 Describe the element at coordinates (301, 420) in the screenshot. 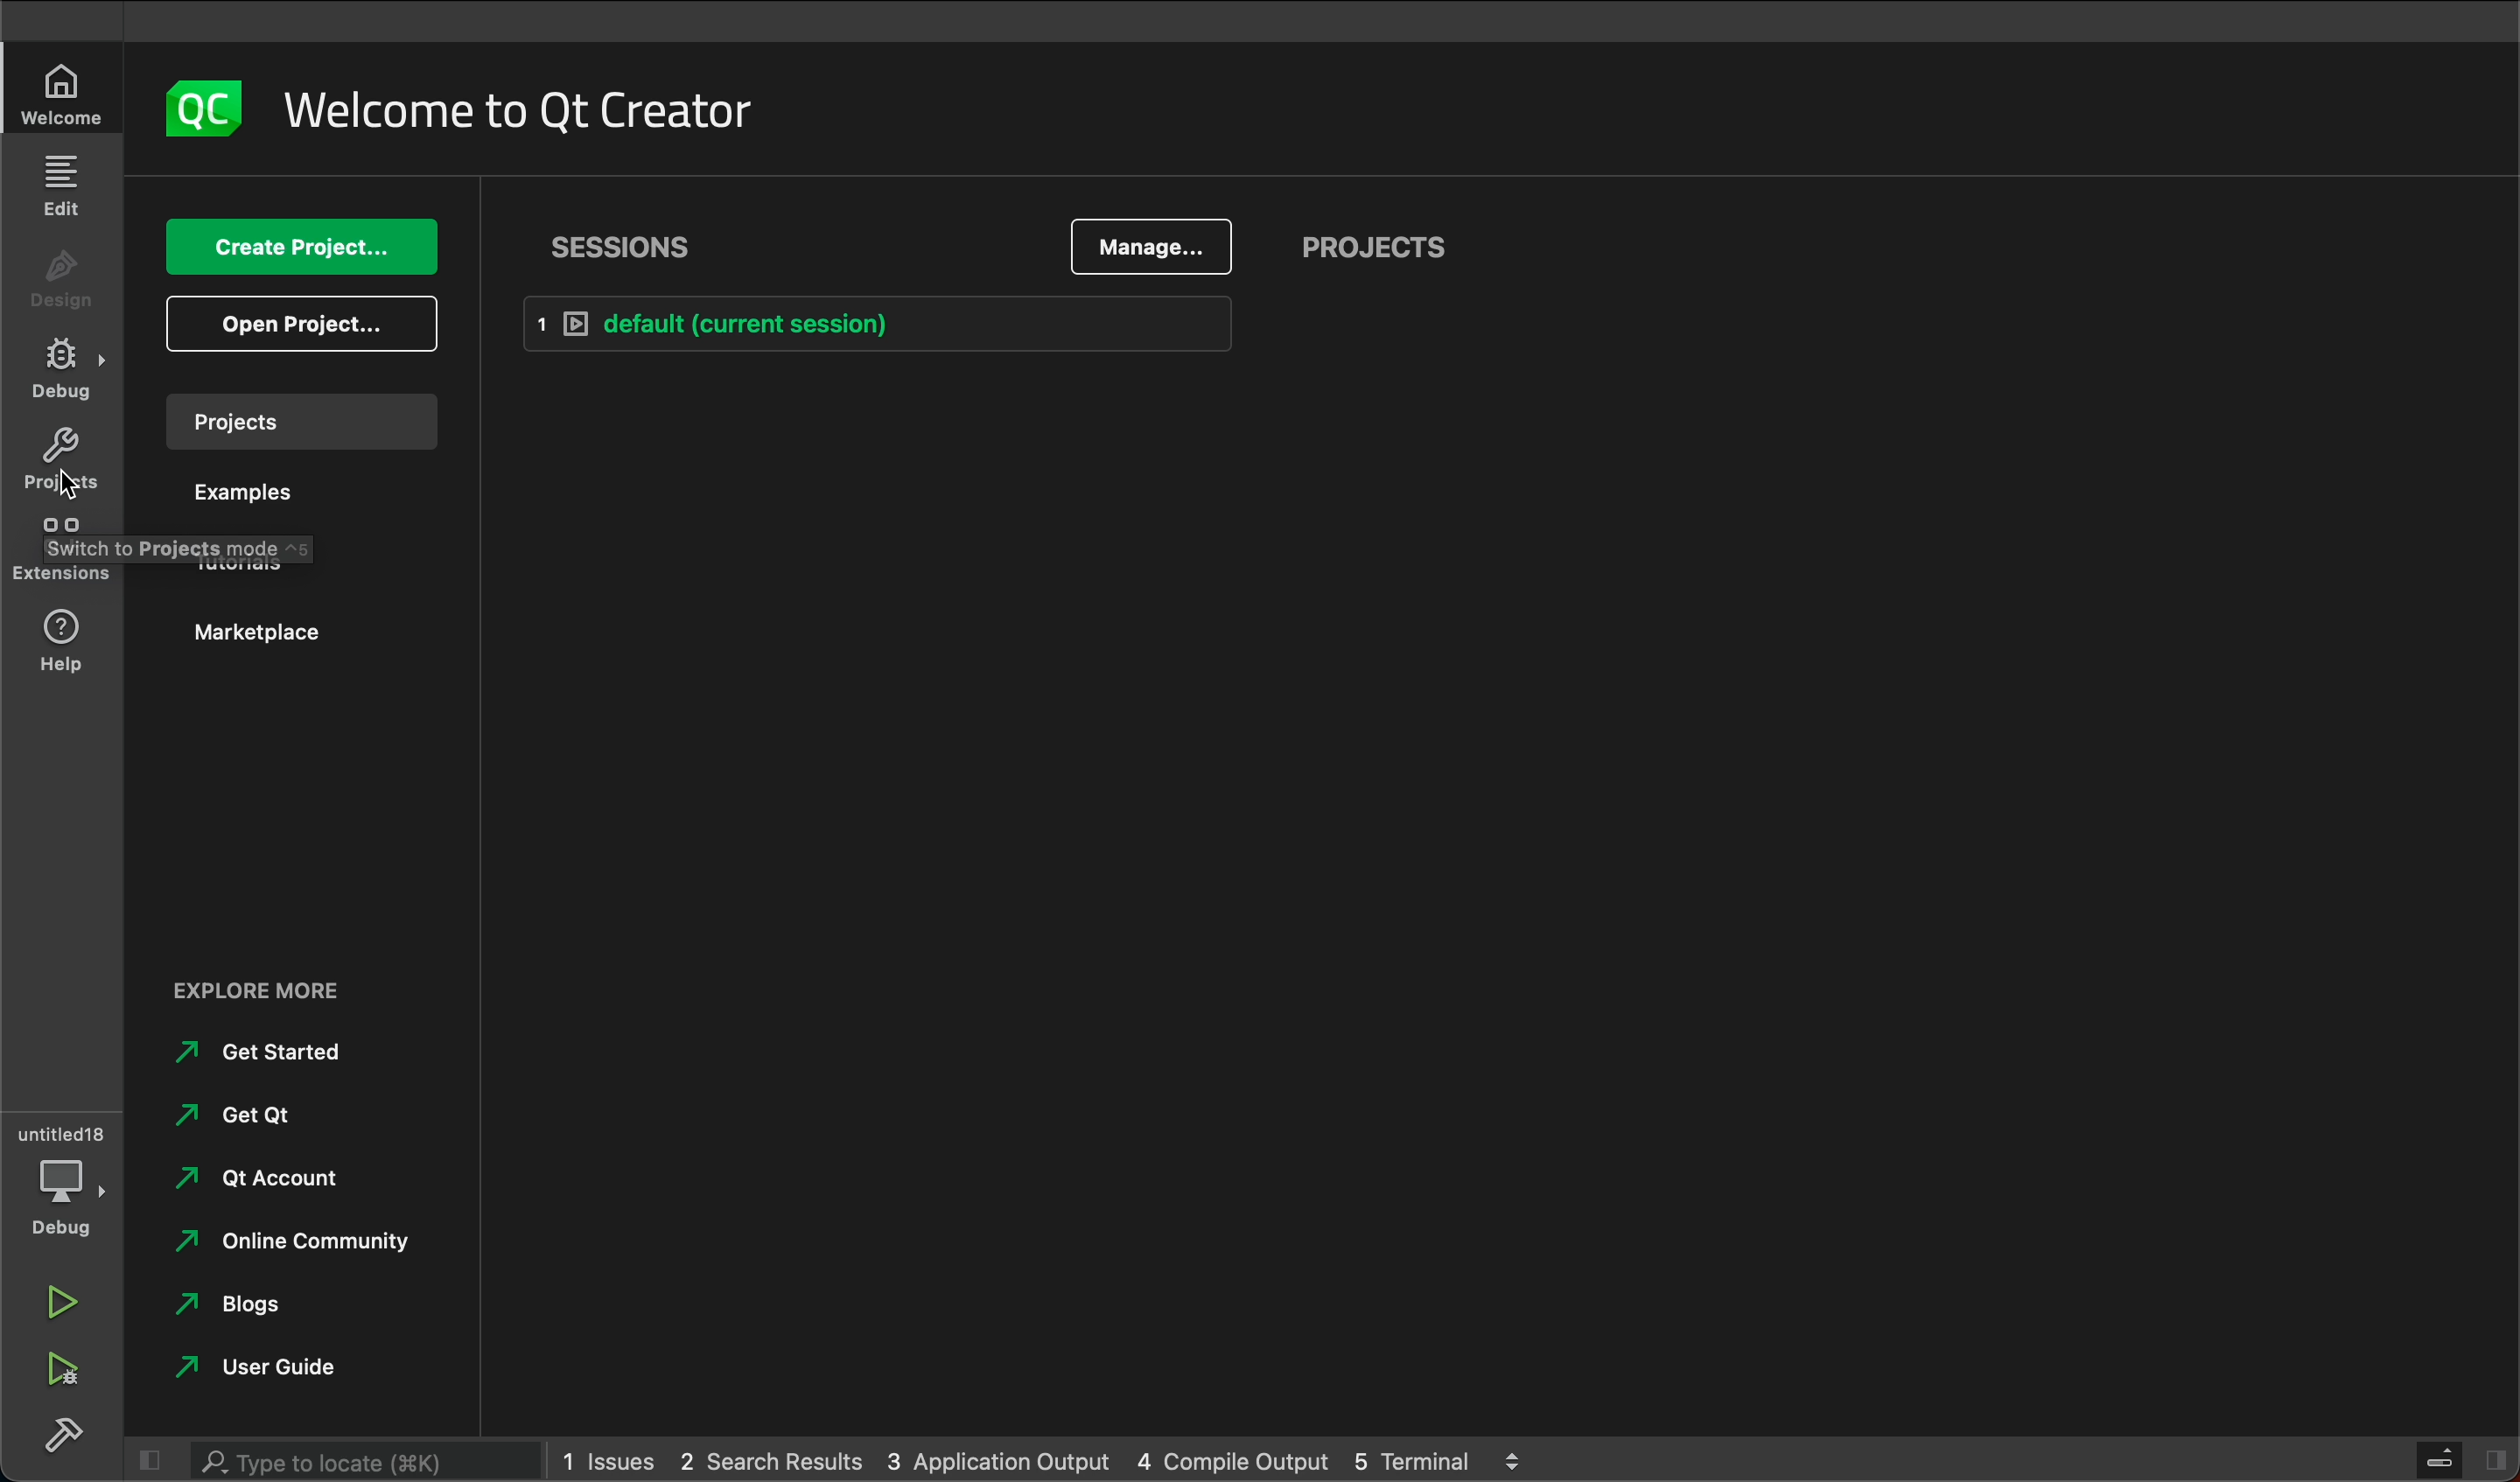

I see `projects` at that location.